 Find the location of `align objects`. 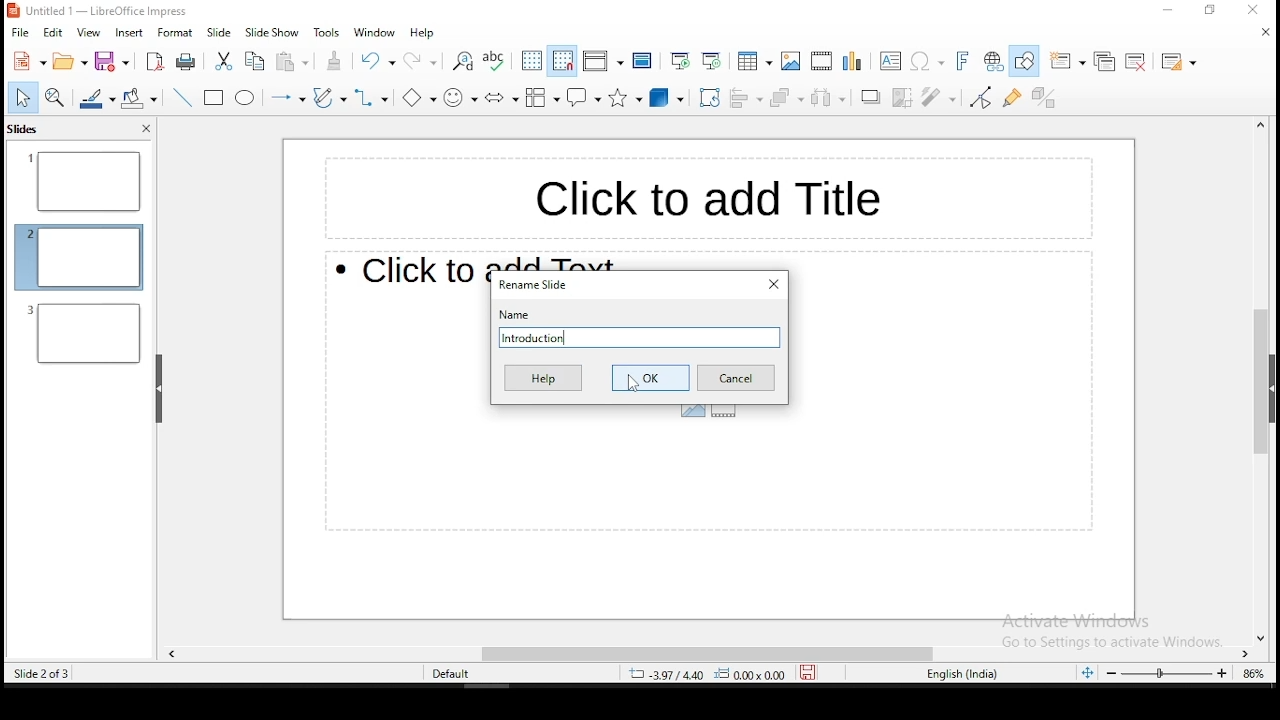

align objects is located at coordinates (748, 97).